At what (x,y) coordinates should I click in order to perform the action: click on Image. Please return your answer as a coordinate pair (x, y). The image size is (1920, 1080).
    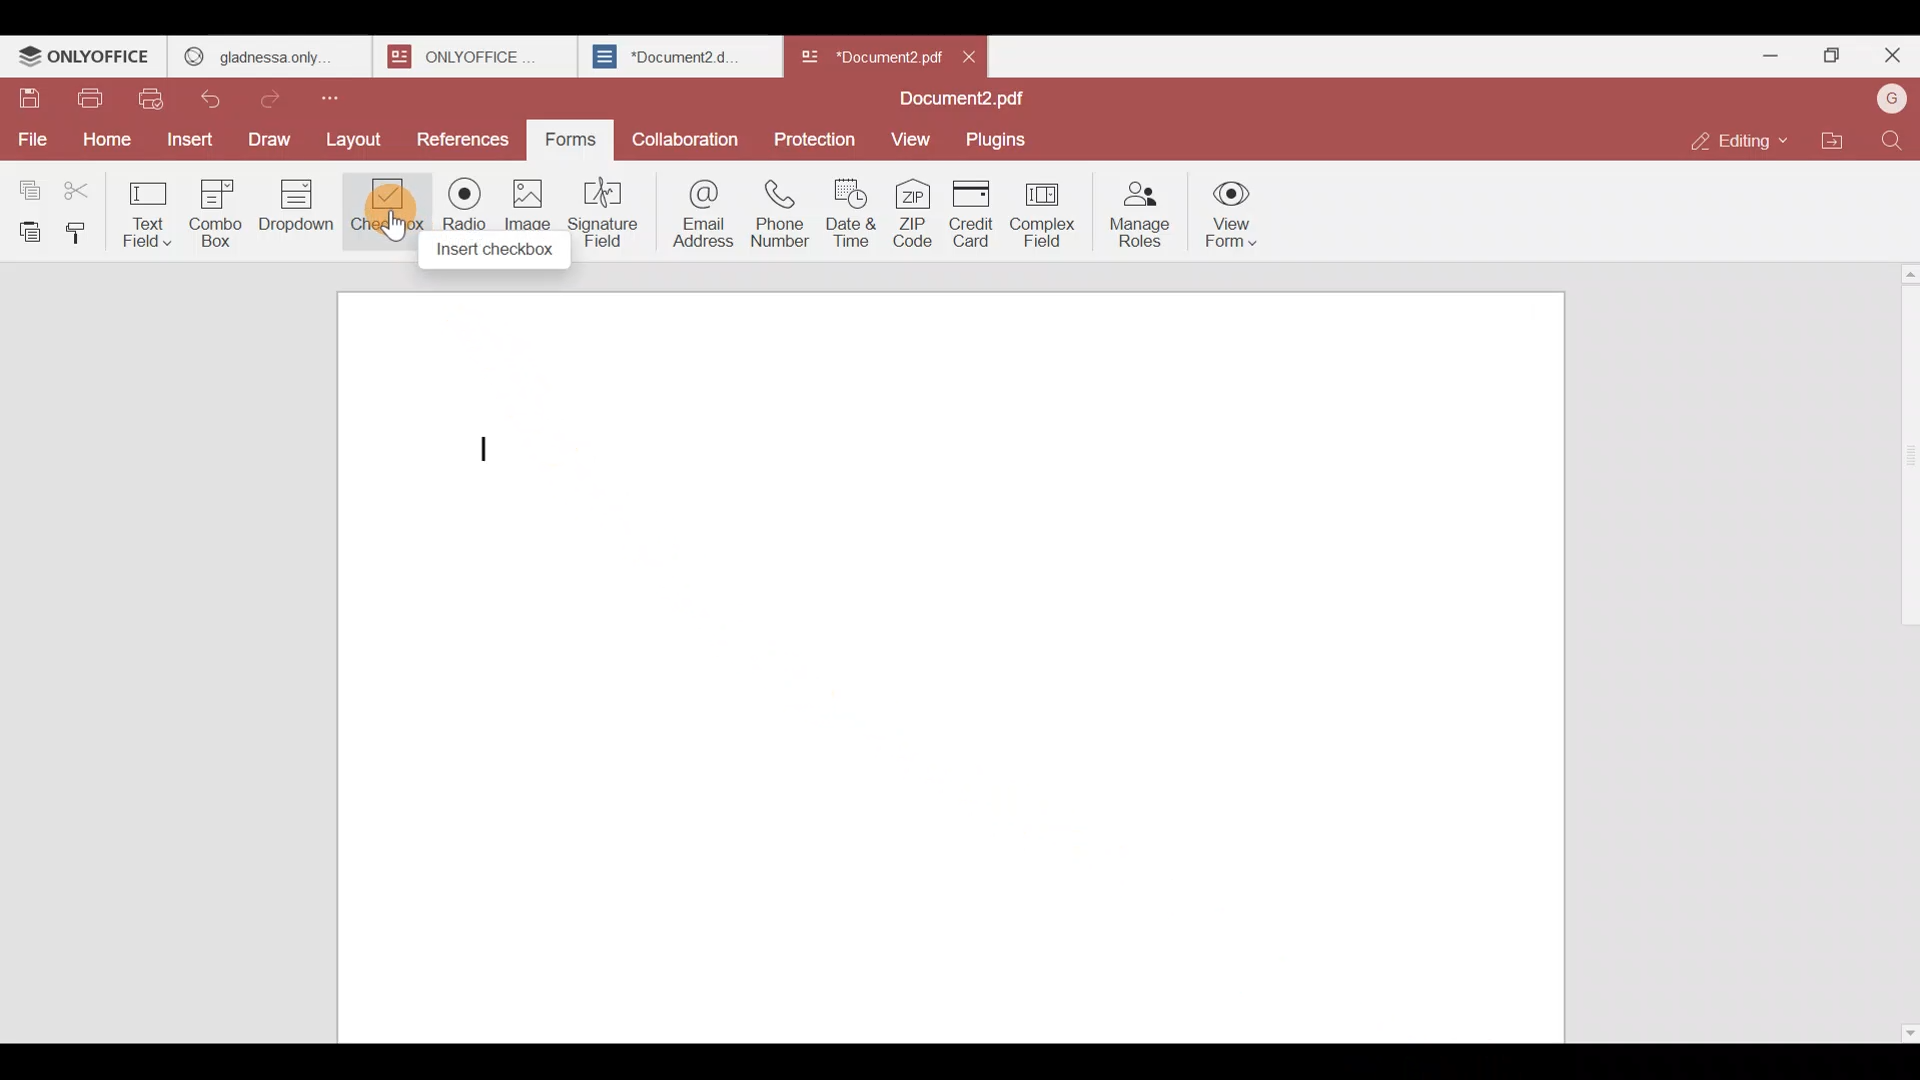
    Looking at the image, I should click on (530, 220).